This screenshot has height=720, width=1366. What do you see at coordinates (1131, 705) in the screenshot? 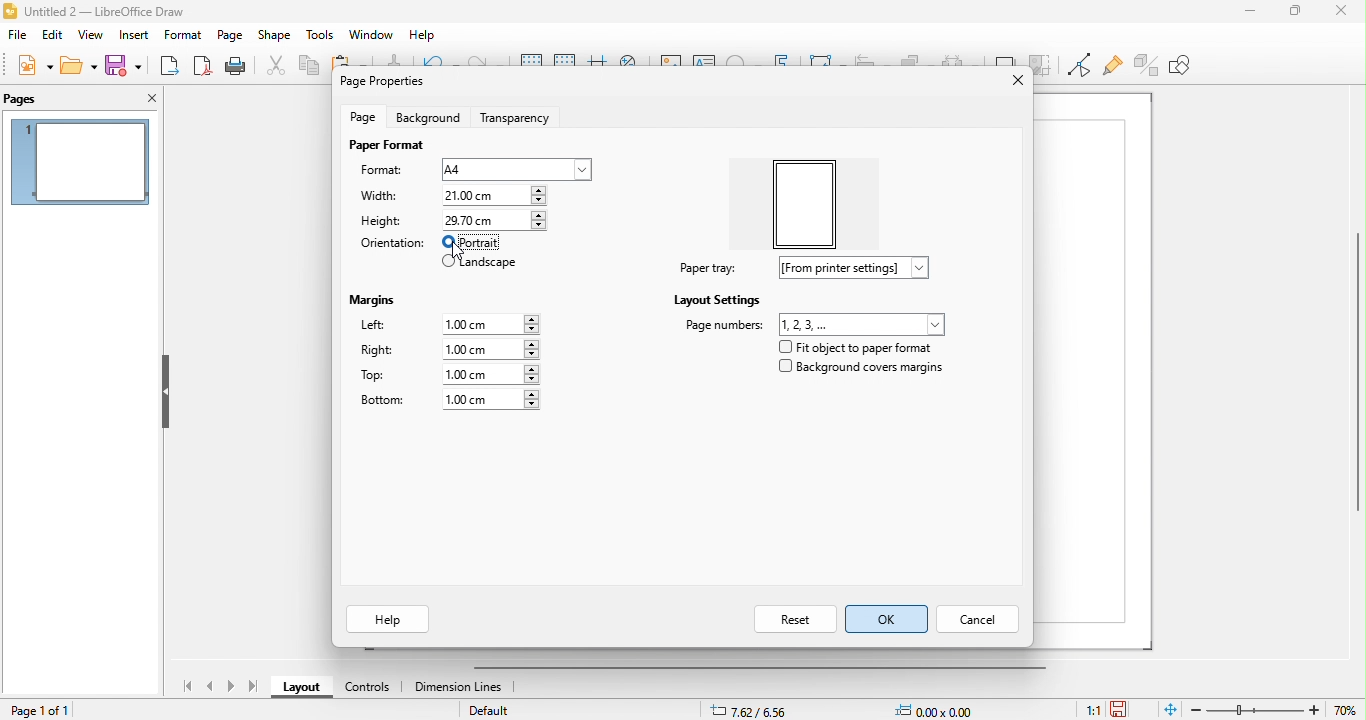
I see `save` at bounding box center [1131, 705].